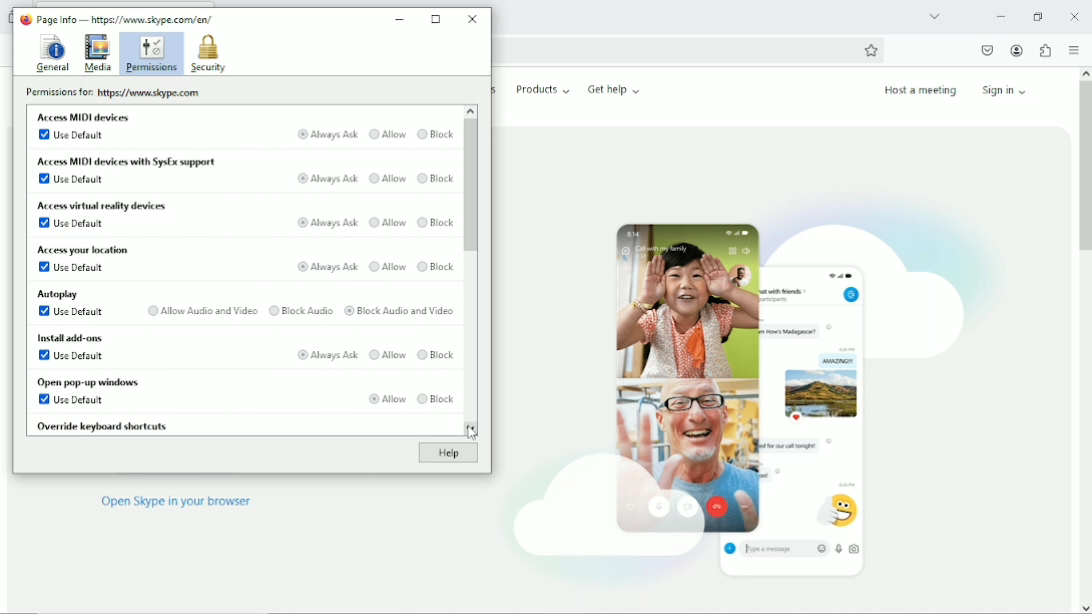  I want to click on Block, so click(436, 353).